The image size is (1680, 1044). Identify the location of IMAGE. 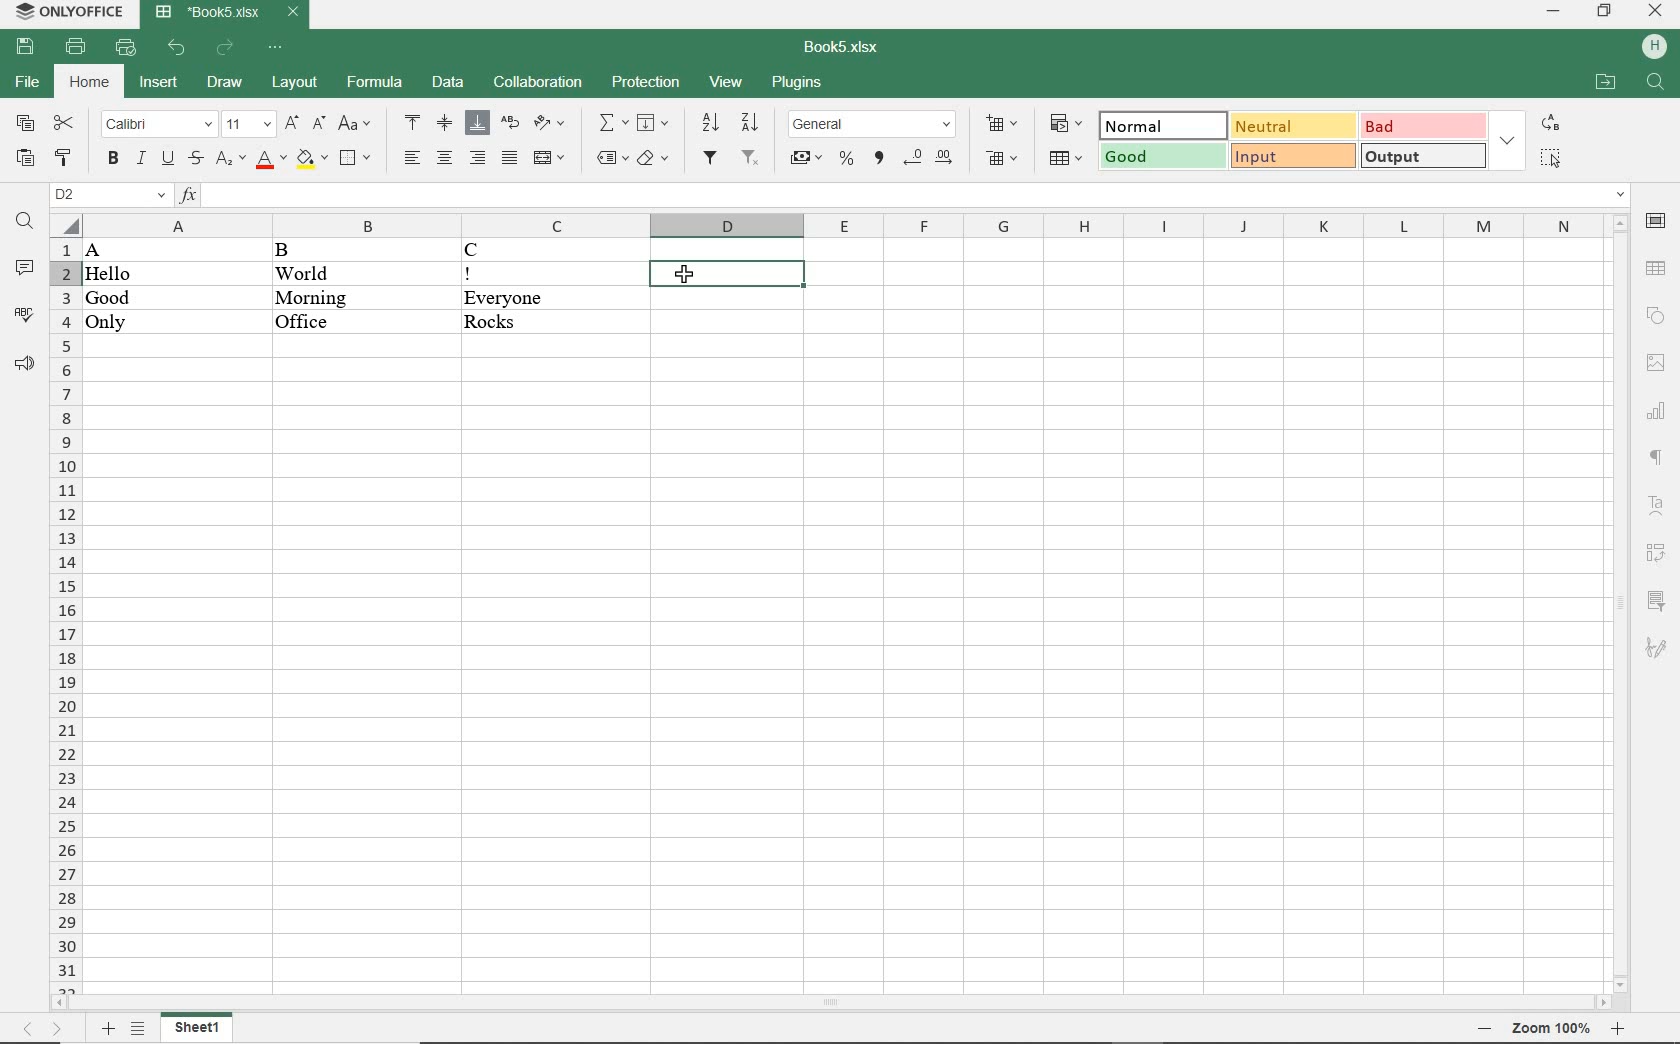
(1656, 361).